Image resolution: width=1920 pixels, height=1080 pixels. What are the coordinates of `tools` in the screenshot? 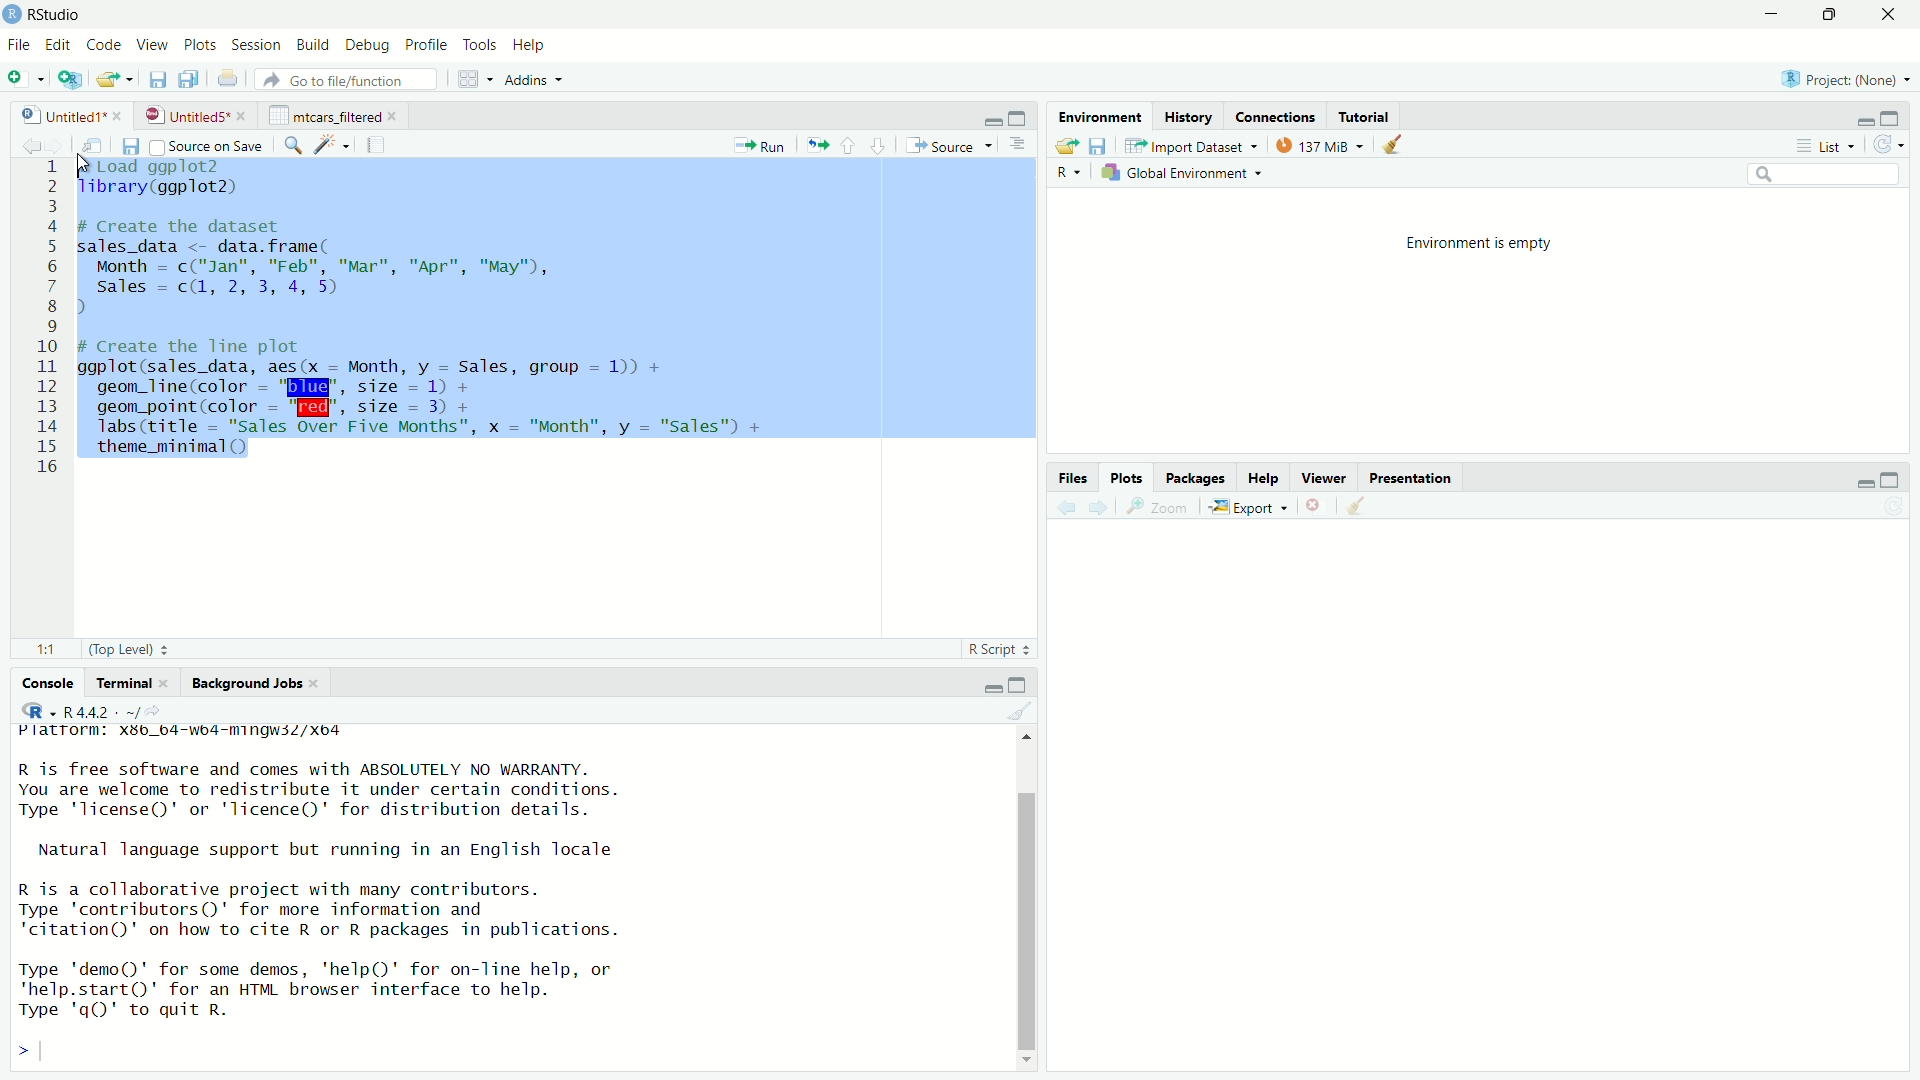 It's located at (482, 46).